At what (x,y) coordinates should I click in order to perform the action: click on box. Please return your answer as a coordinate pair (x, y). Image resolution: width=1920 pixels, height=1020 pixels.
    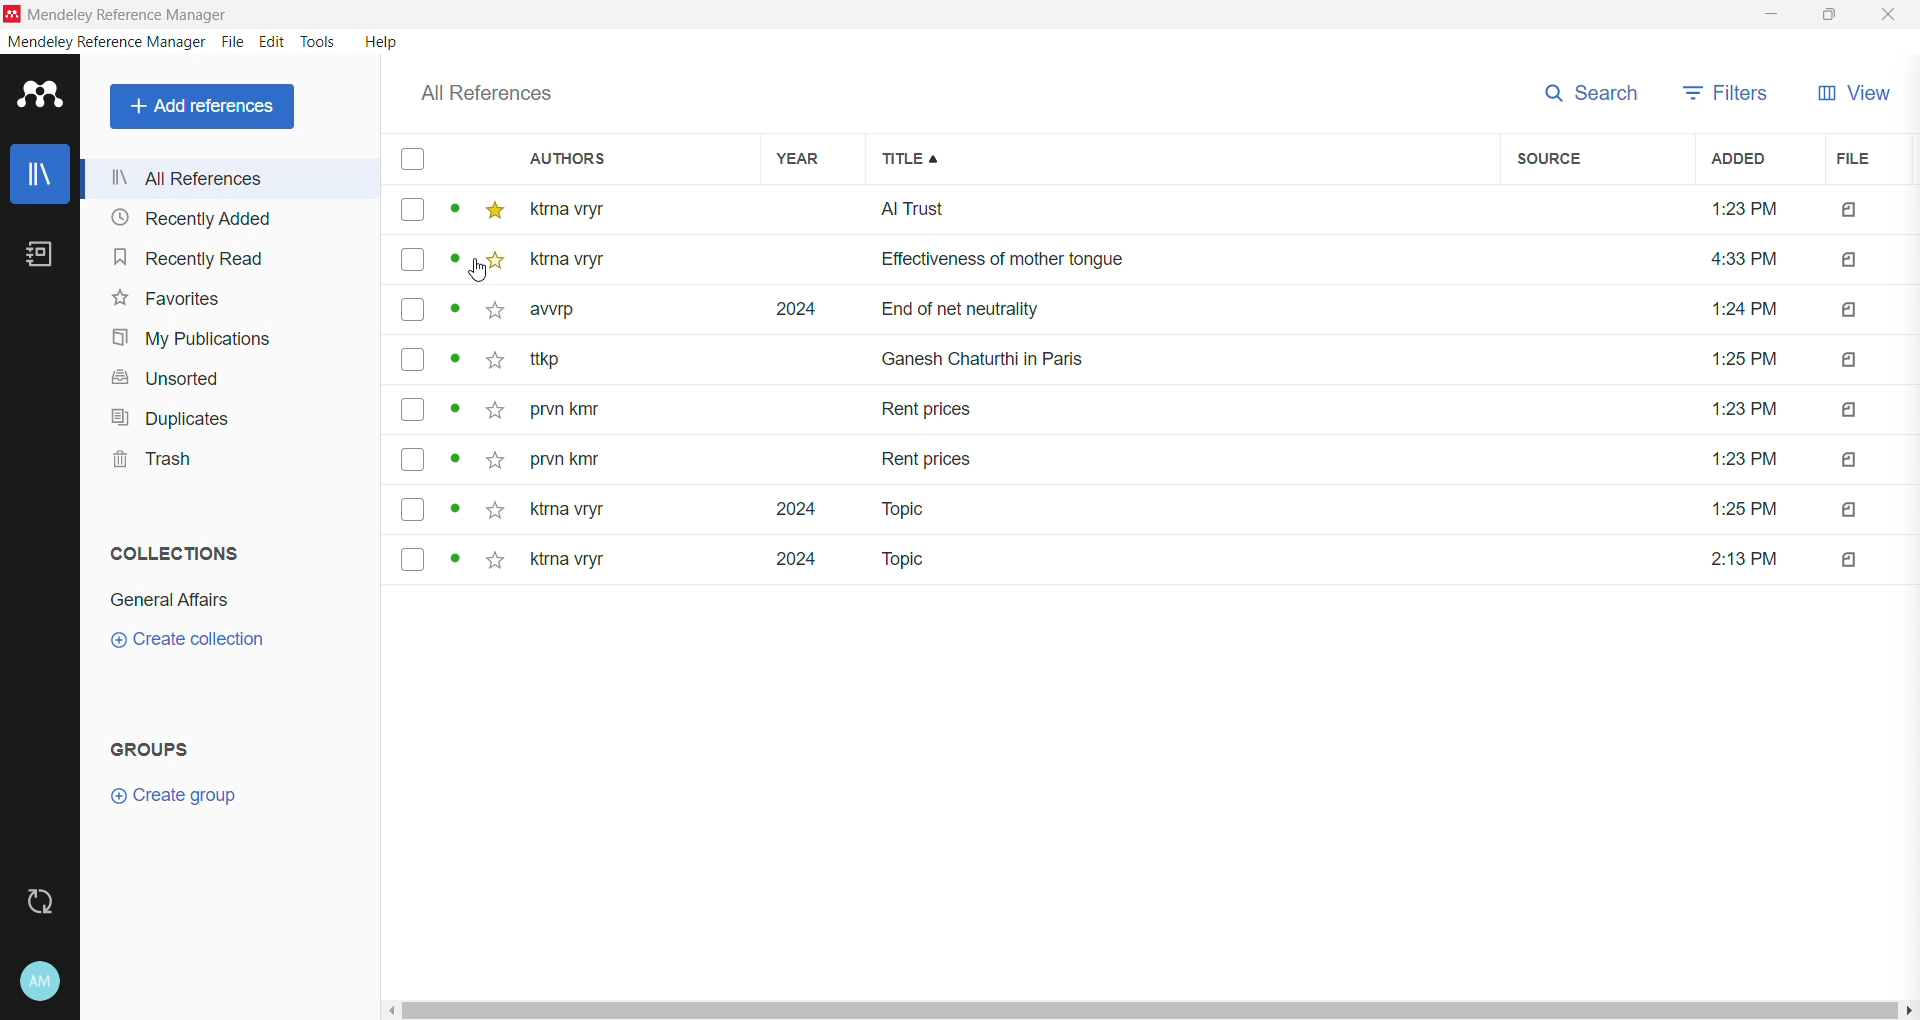
    Looking at the image, I should click on (413, 557).